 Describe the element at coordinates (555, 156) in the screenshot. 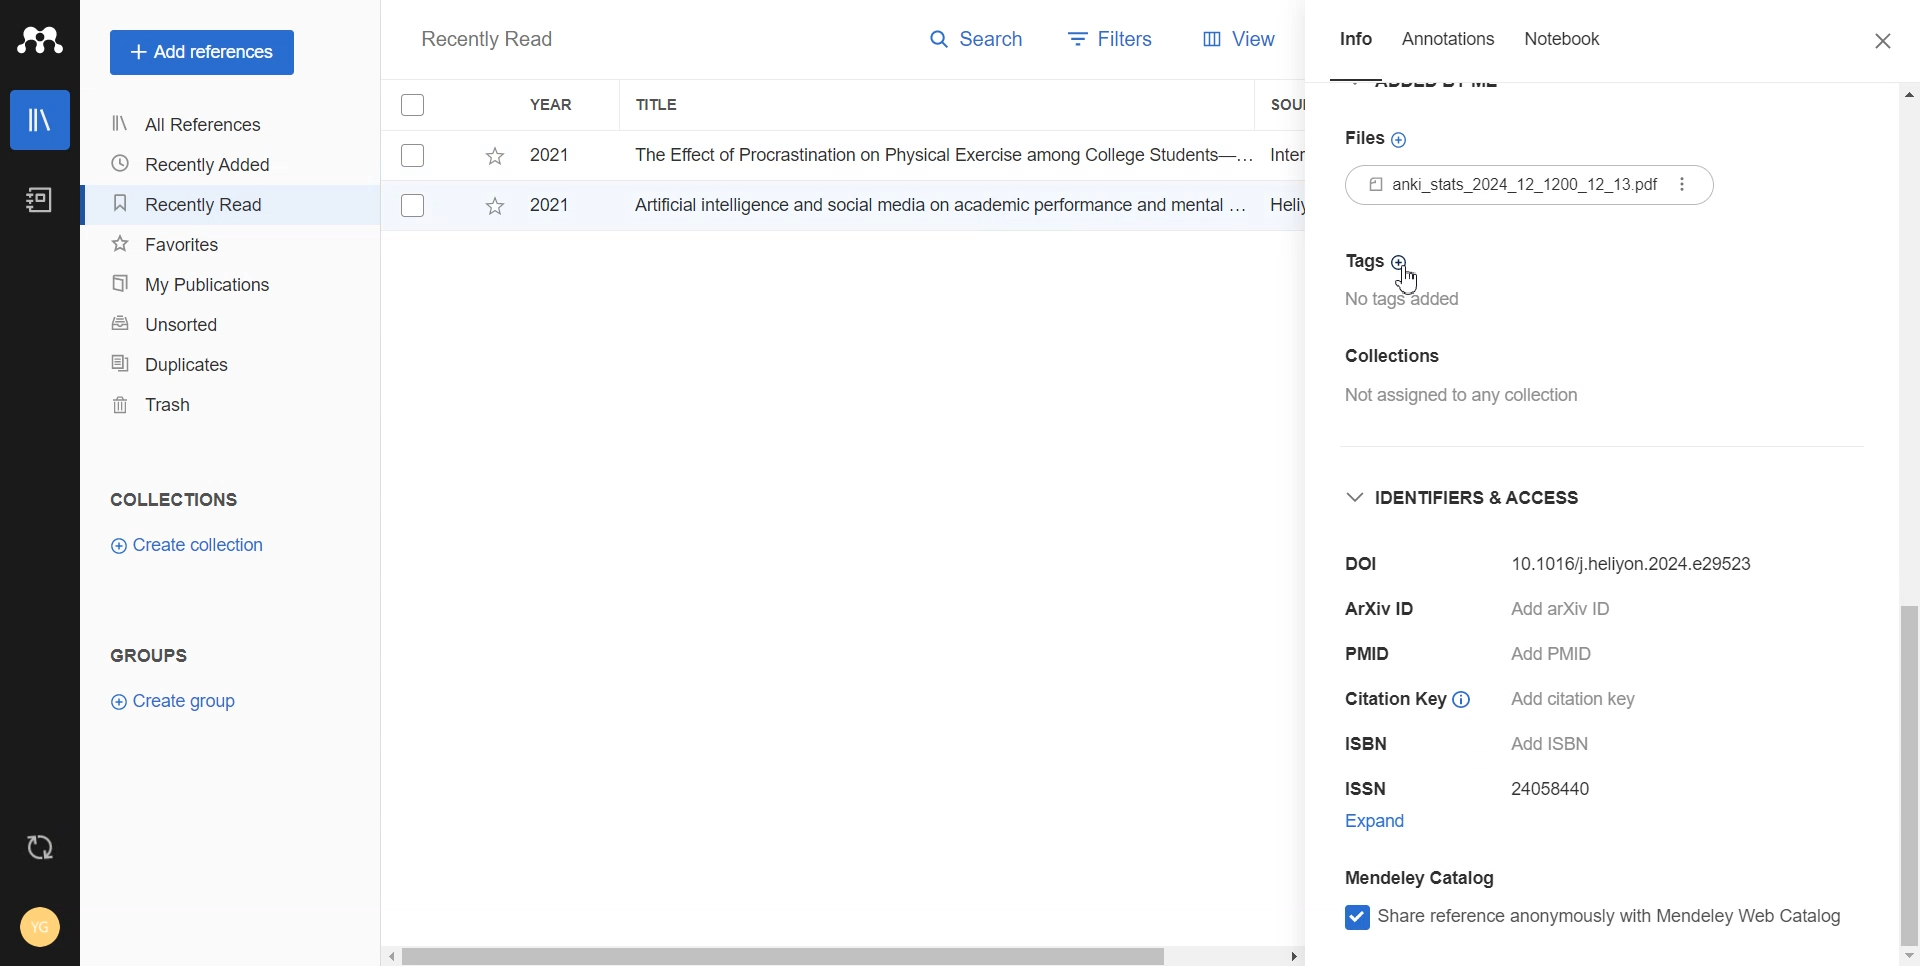

I see `2021` at that location.